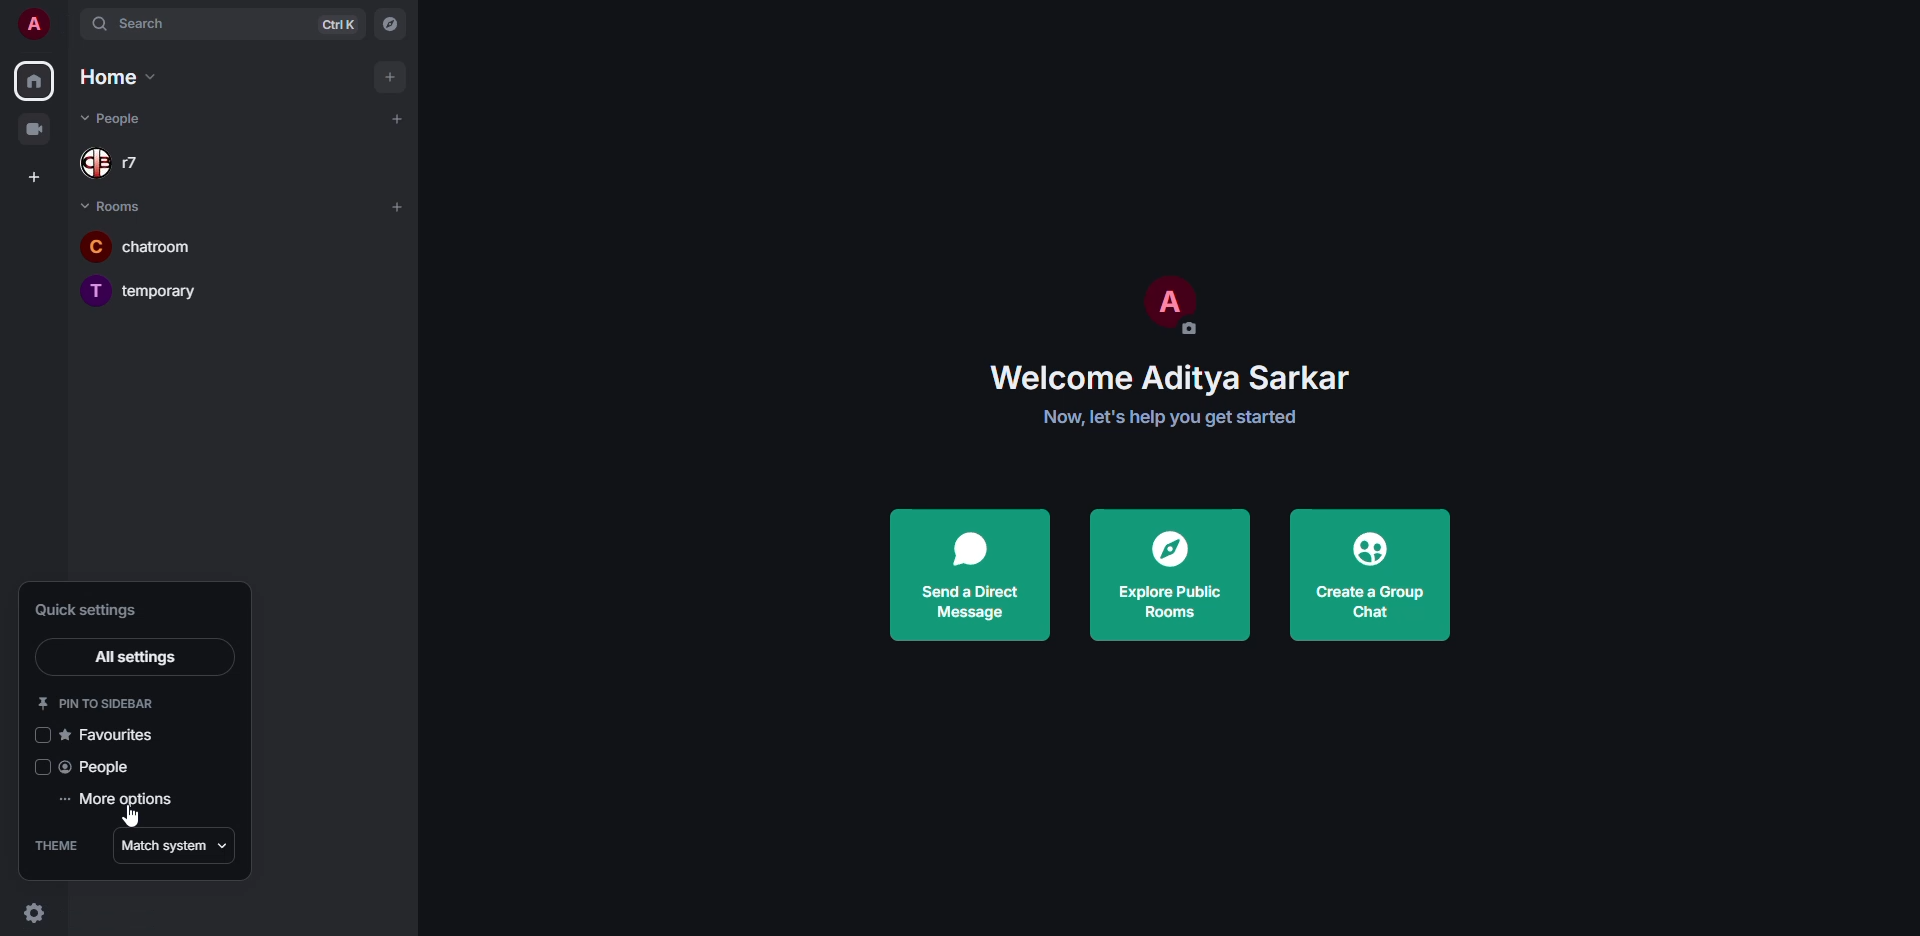 The width and height of the screenshot is (1920, 936). Describe the element at coordinates (117, 802) in the screenshot. I see `more options` at that location.